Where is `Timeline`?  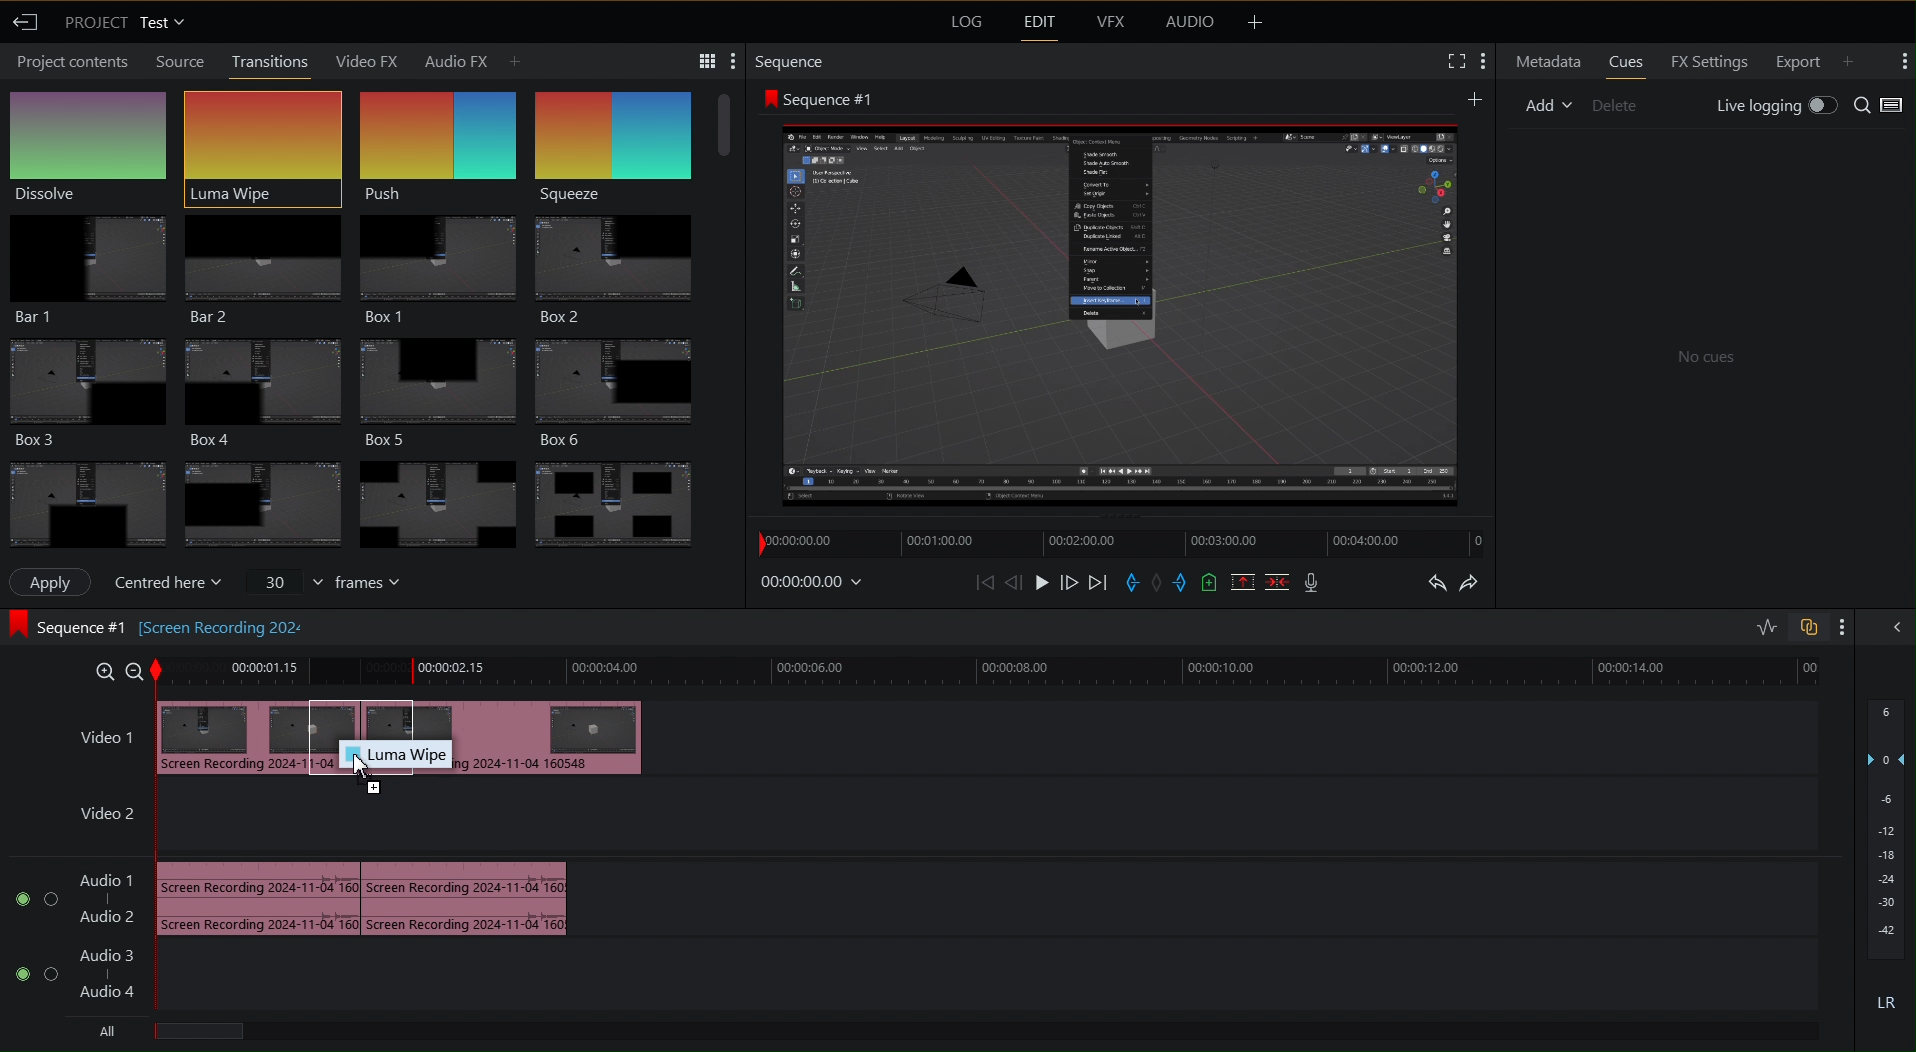 Timeline is located at coordinates (993, 673).